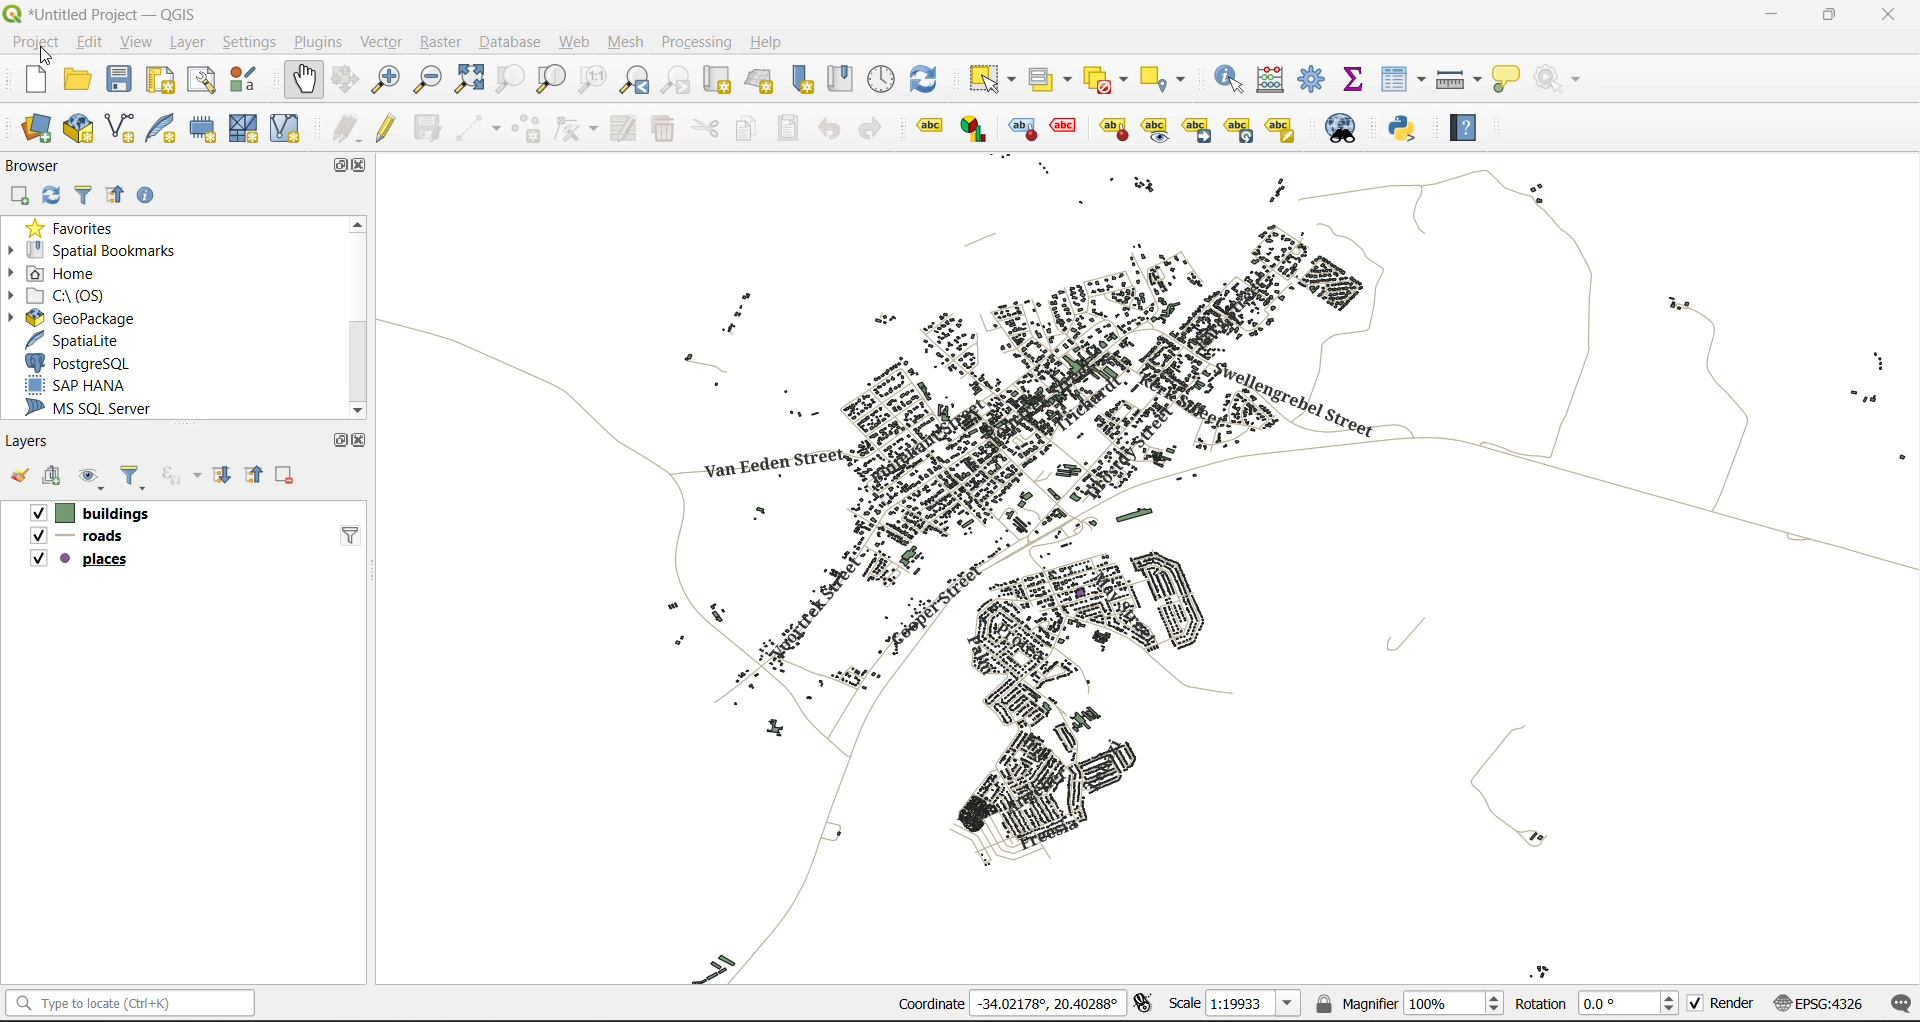 This screenshot has width=1920, height=1022. I want to click on ms sql server, so click(95, 407).